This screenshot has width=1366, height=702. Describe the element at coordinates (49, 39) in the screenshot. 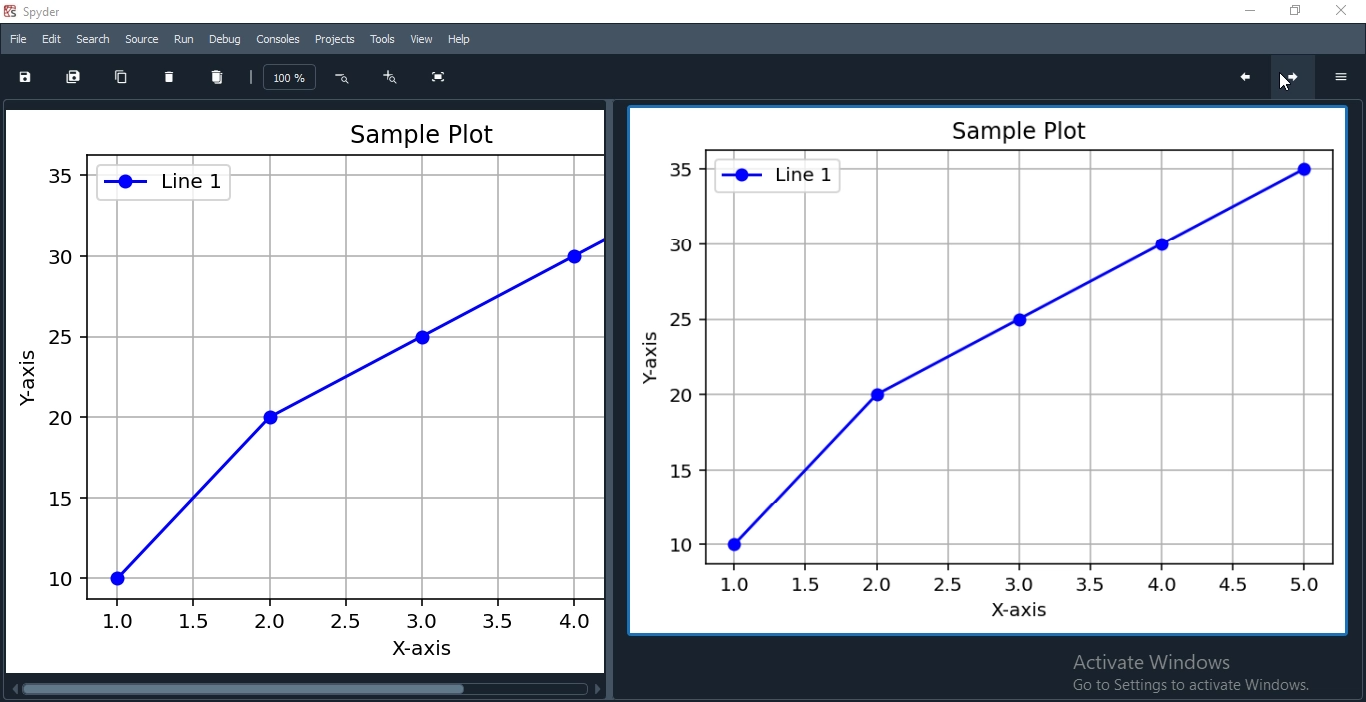

I see `Edit` at that location.